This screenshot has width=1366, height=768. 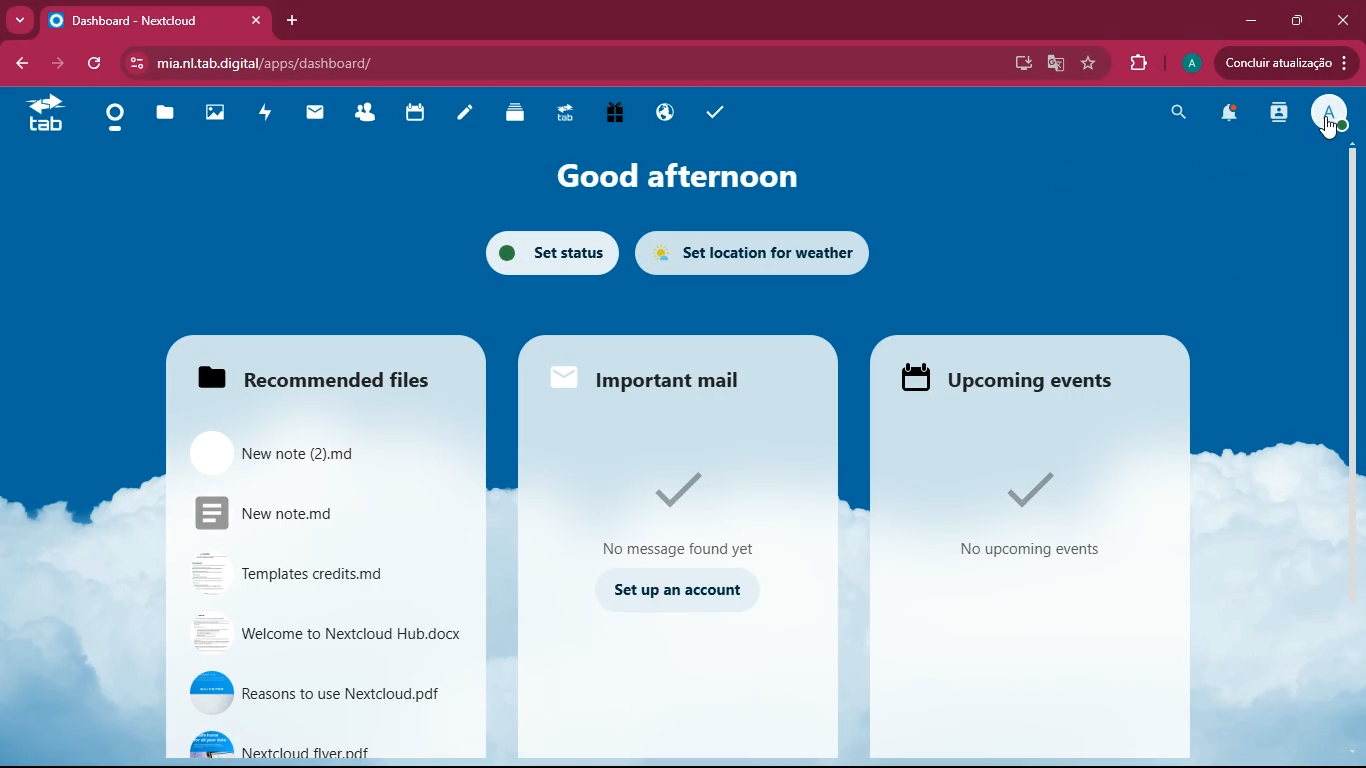 What do you see at coordinates (1276, 118) in the screenshot?
I see `activity` at bounding box center [1276, 118].